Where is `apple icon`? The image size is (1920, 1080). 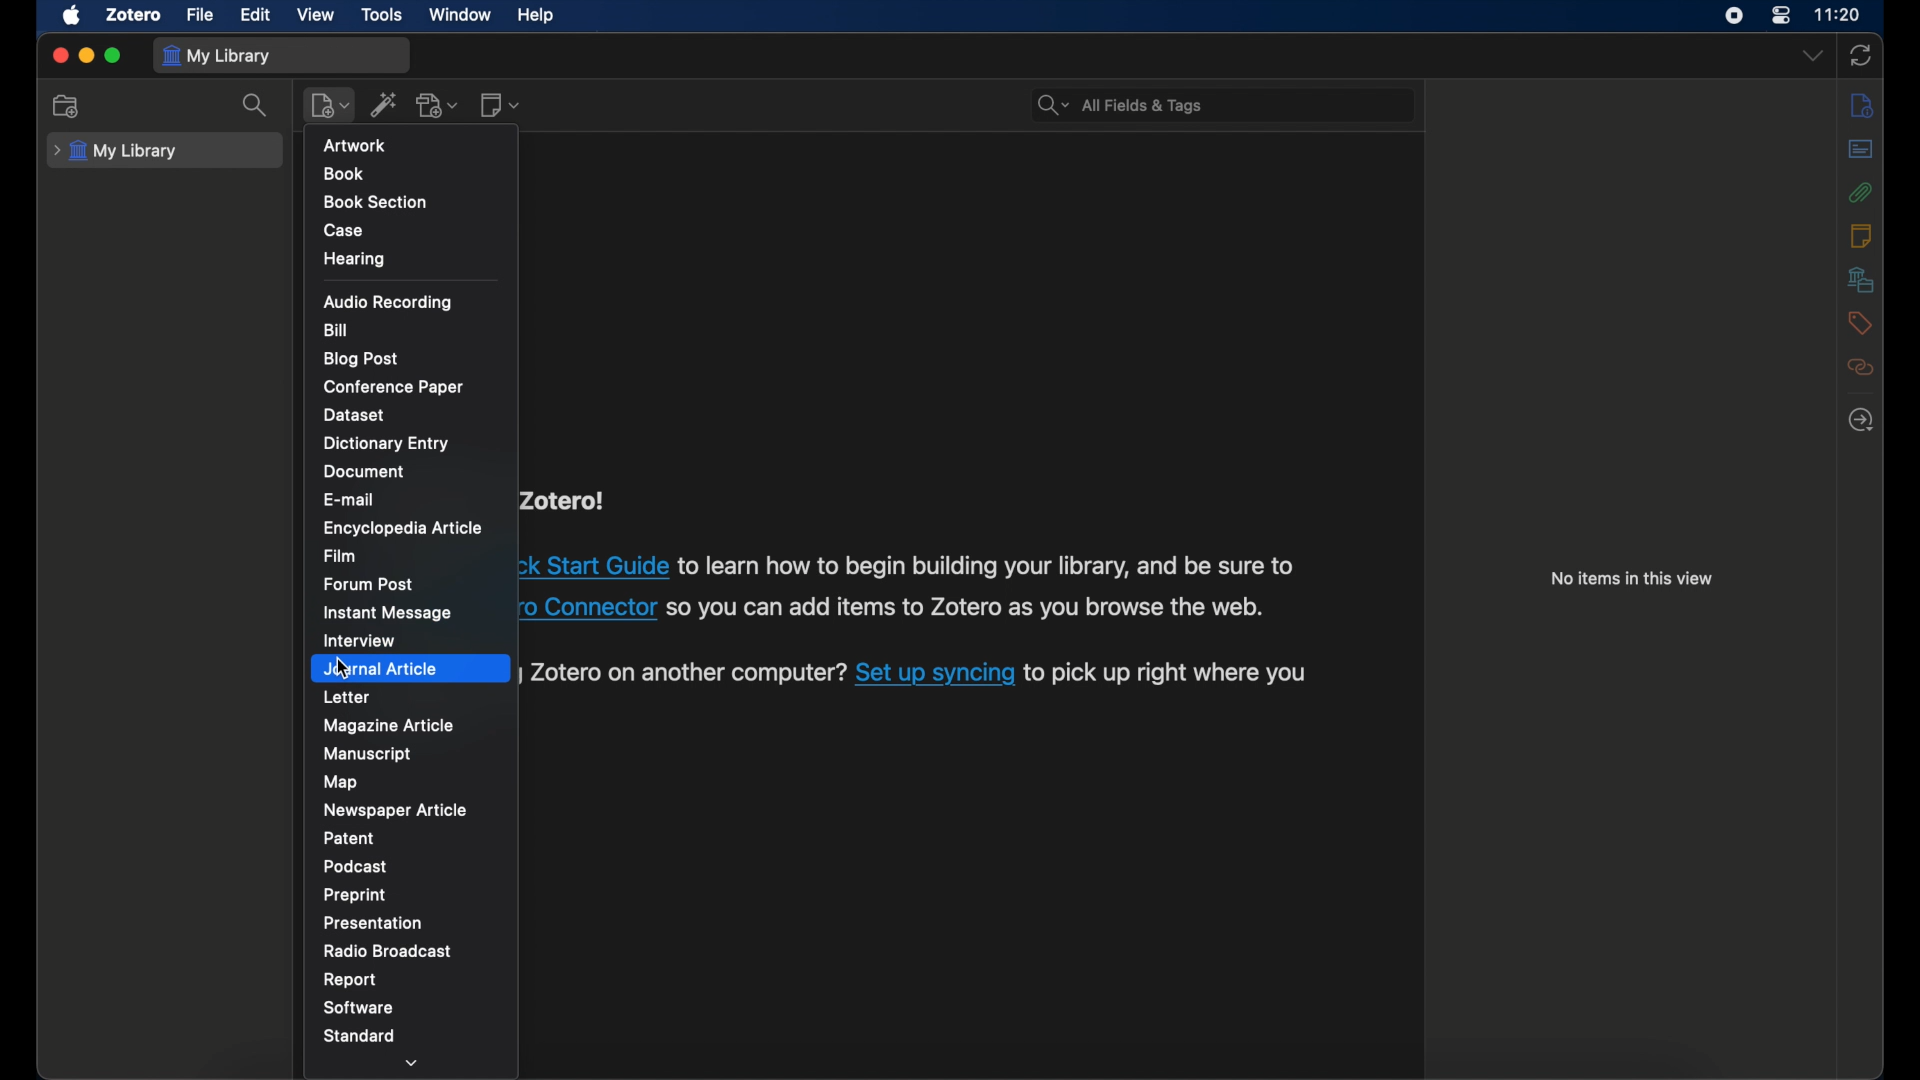 apple icon is located at coordinates (72, 16).